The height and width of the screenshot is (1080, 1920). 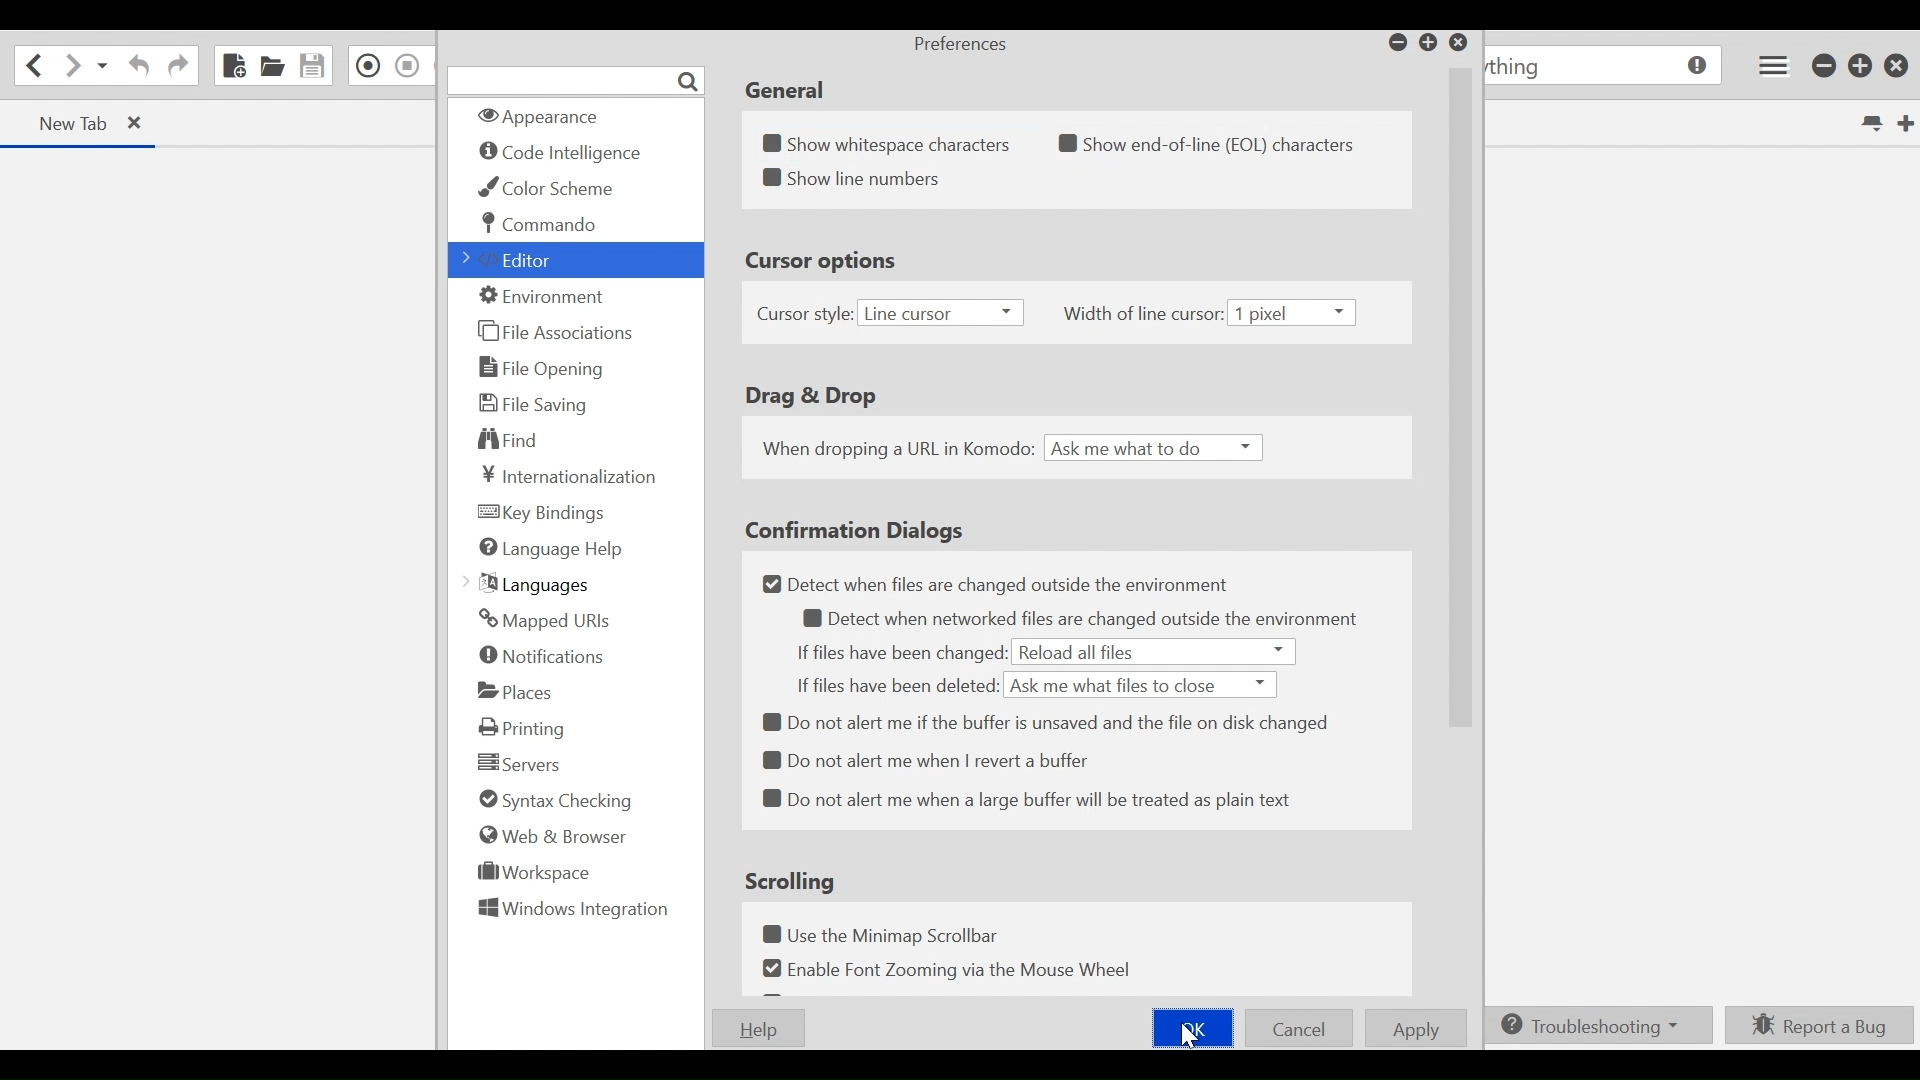 I want to click on Redo last Action, so click(x=177, y=68).